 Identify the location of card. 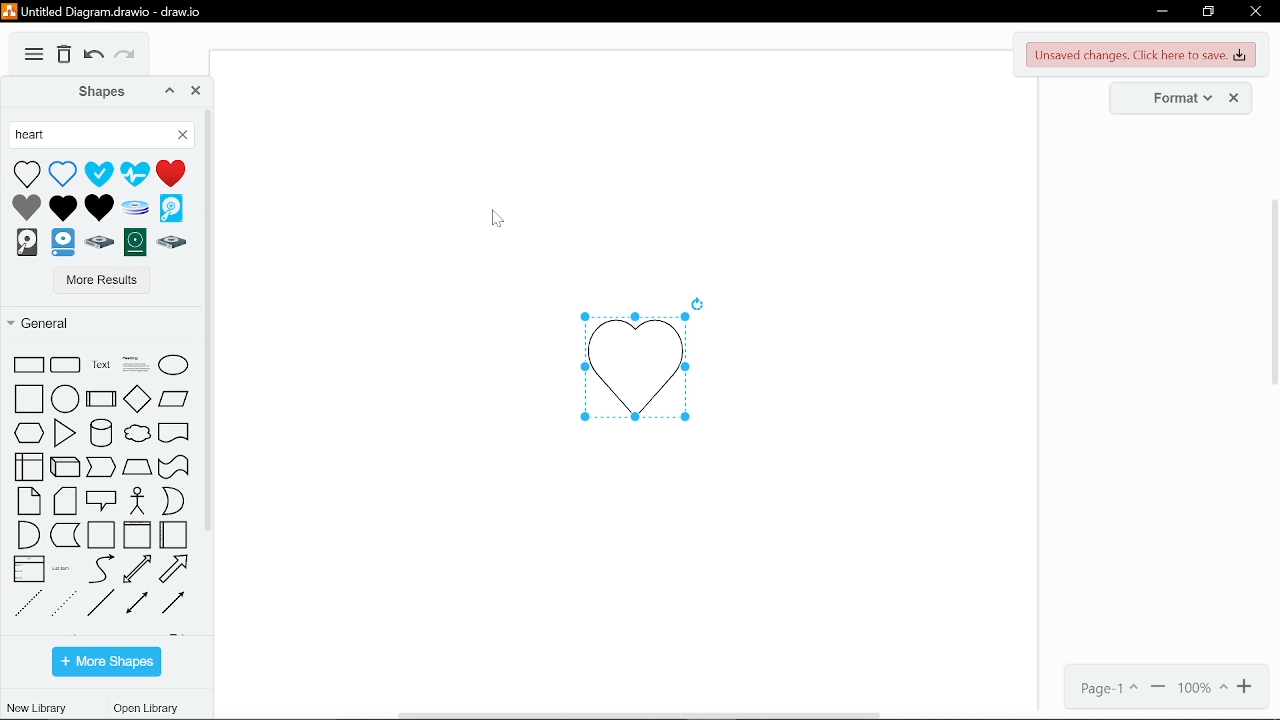
(68, 501).